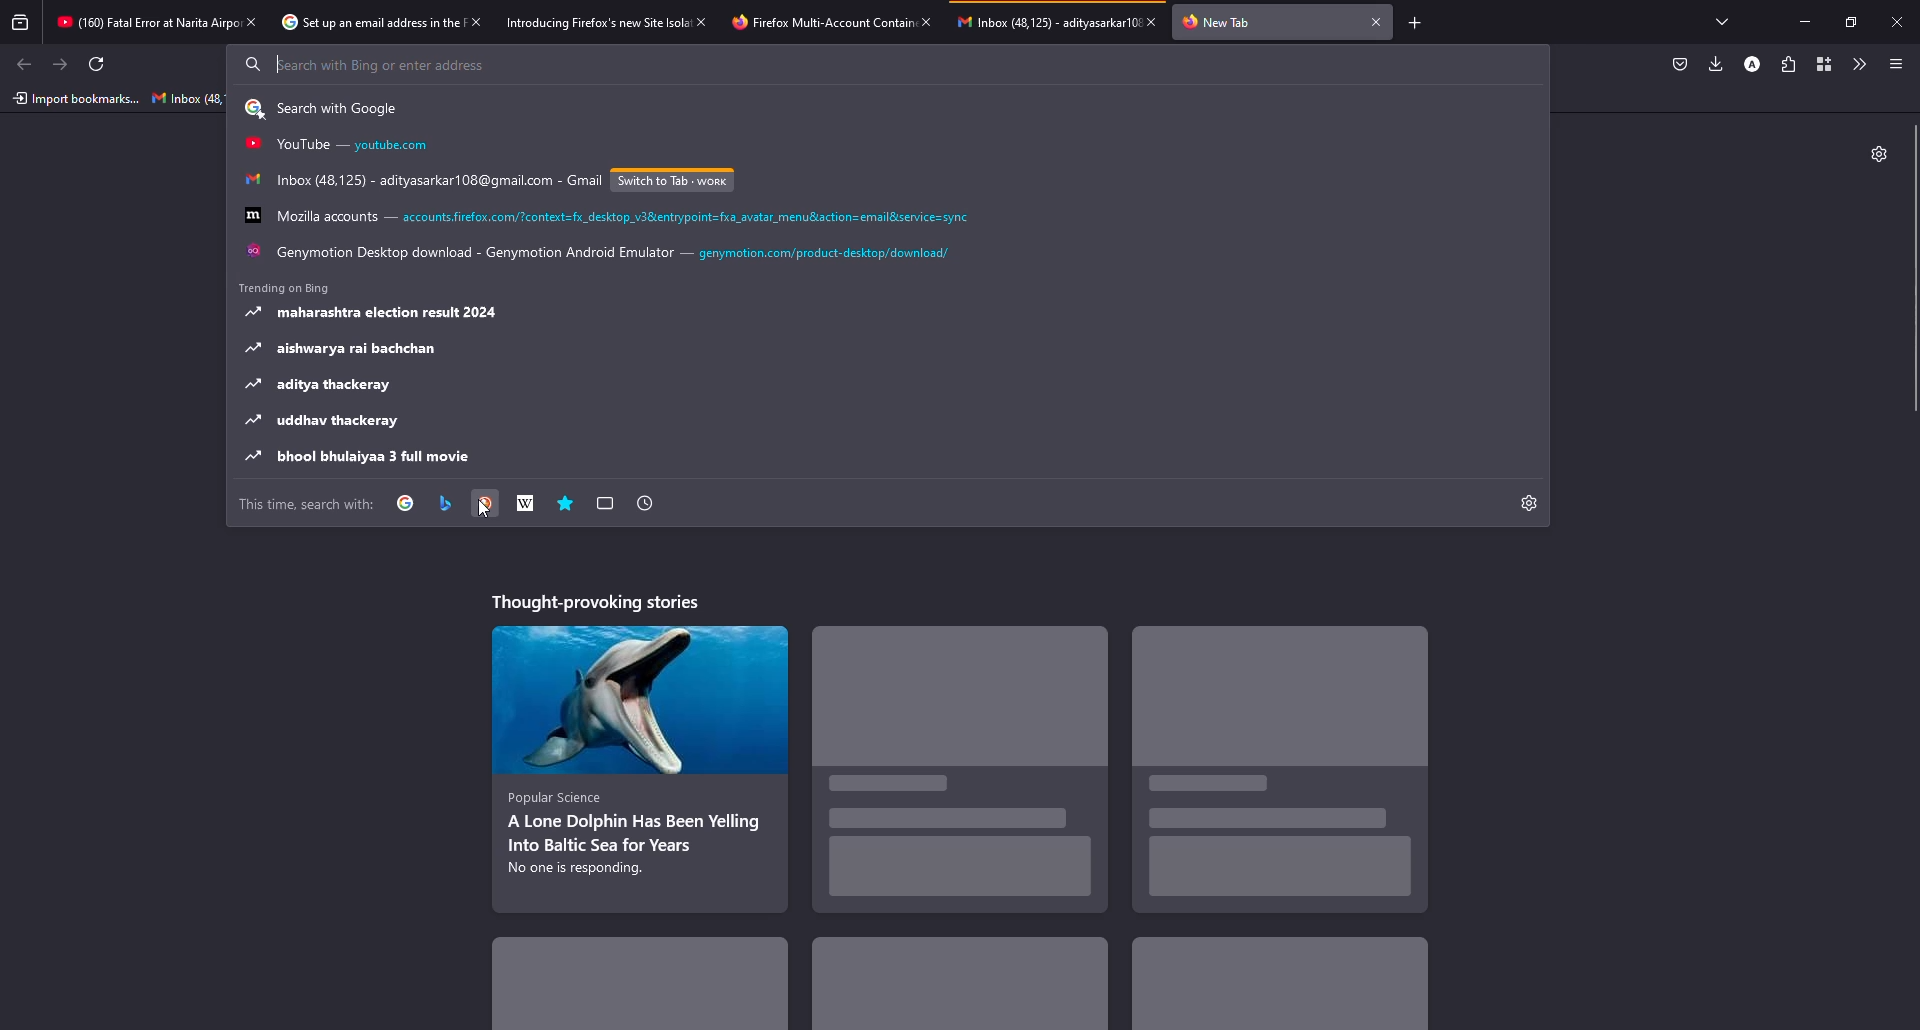  Describe the element at coordinates (22, 21) in the screenshot. I see `view recent` at that location.